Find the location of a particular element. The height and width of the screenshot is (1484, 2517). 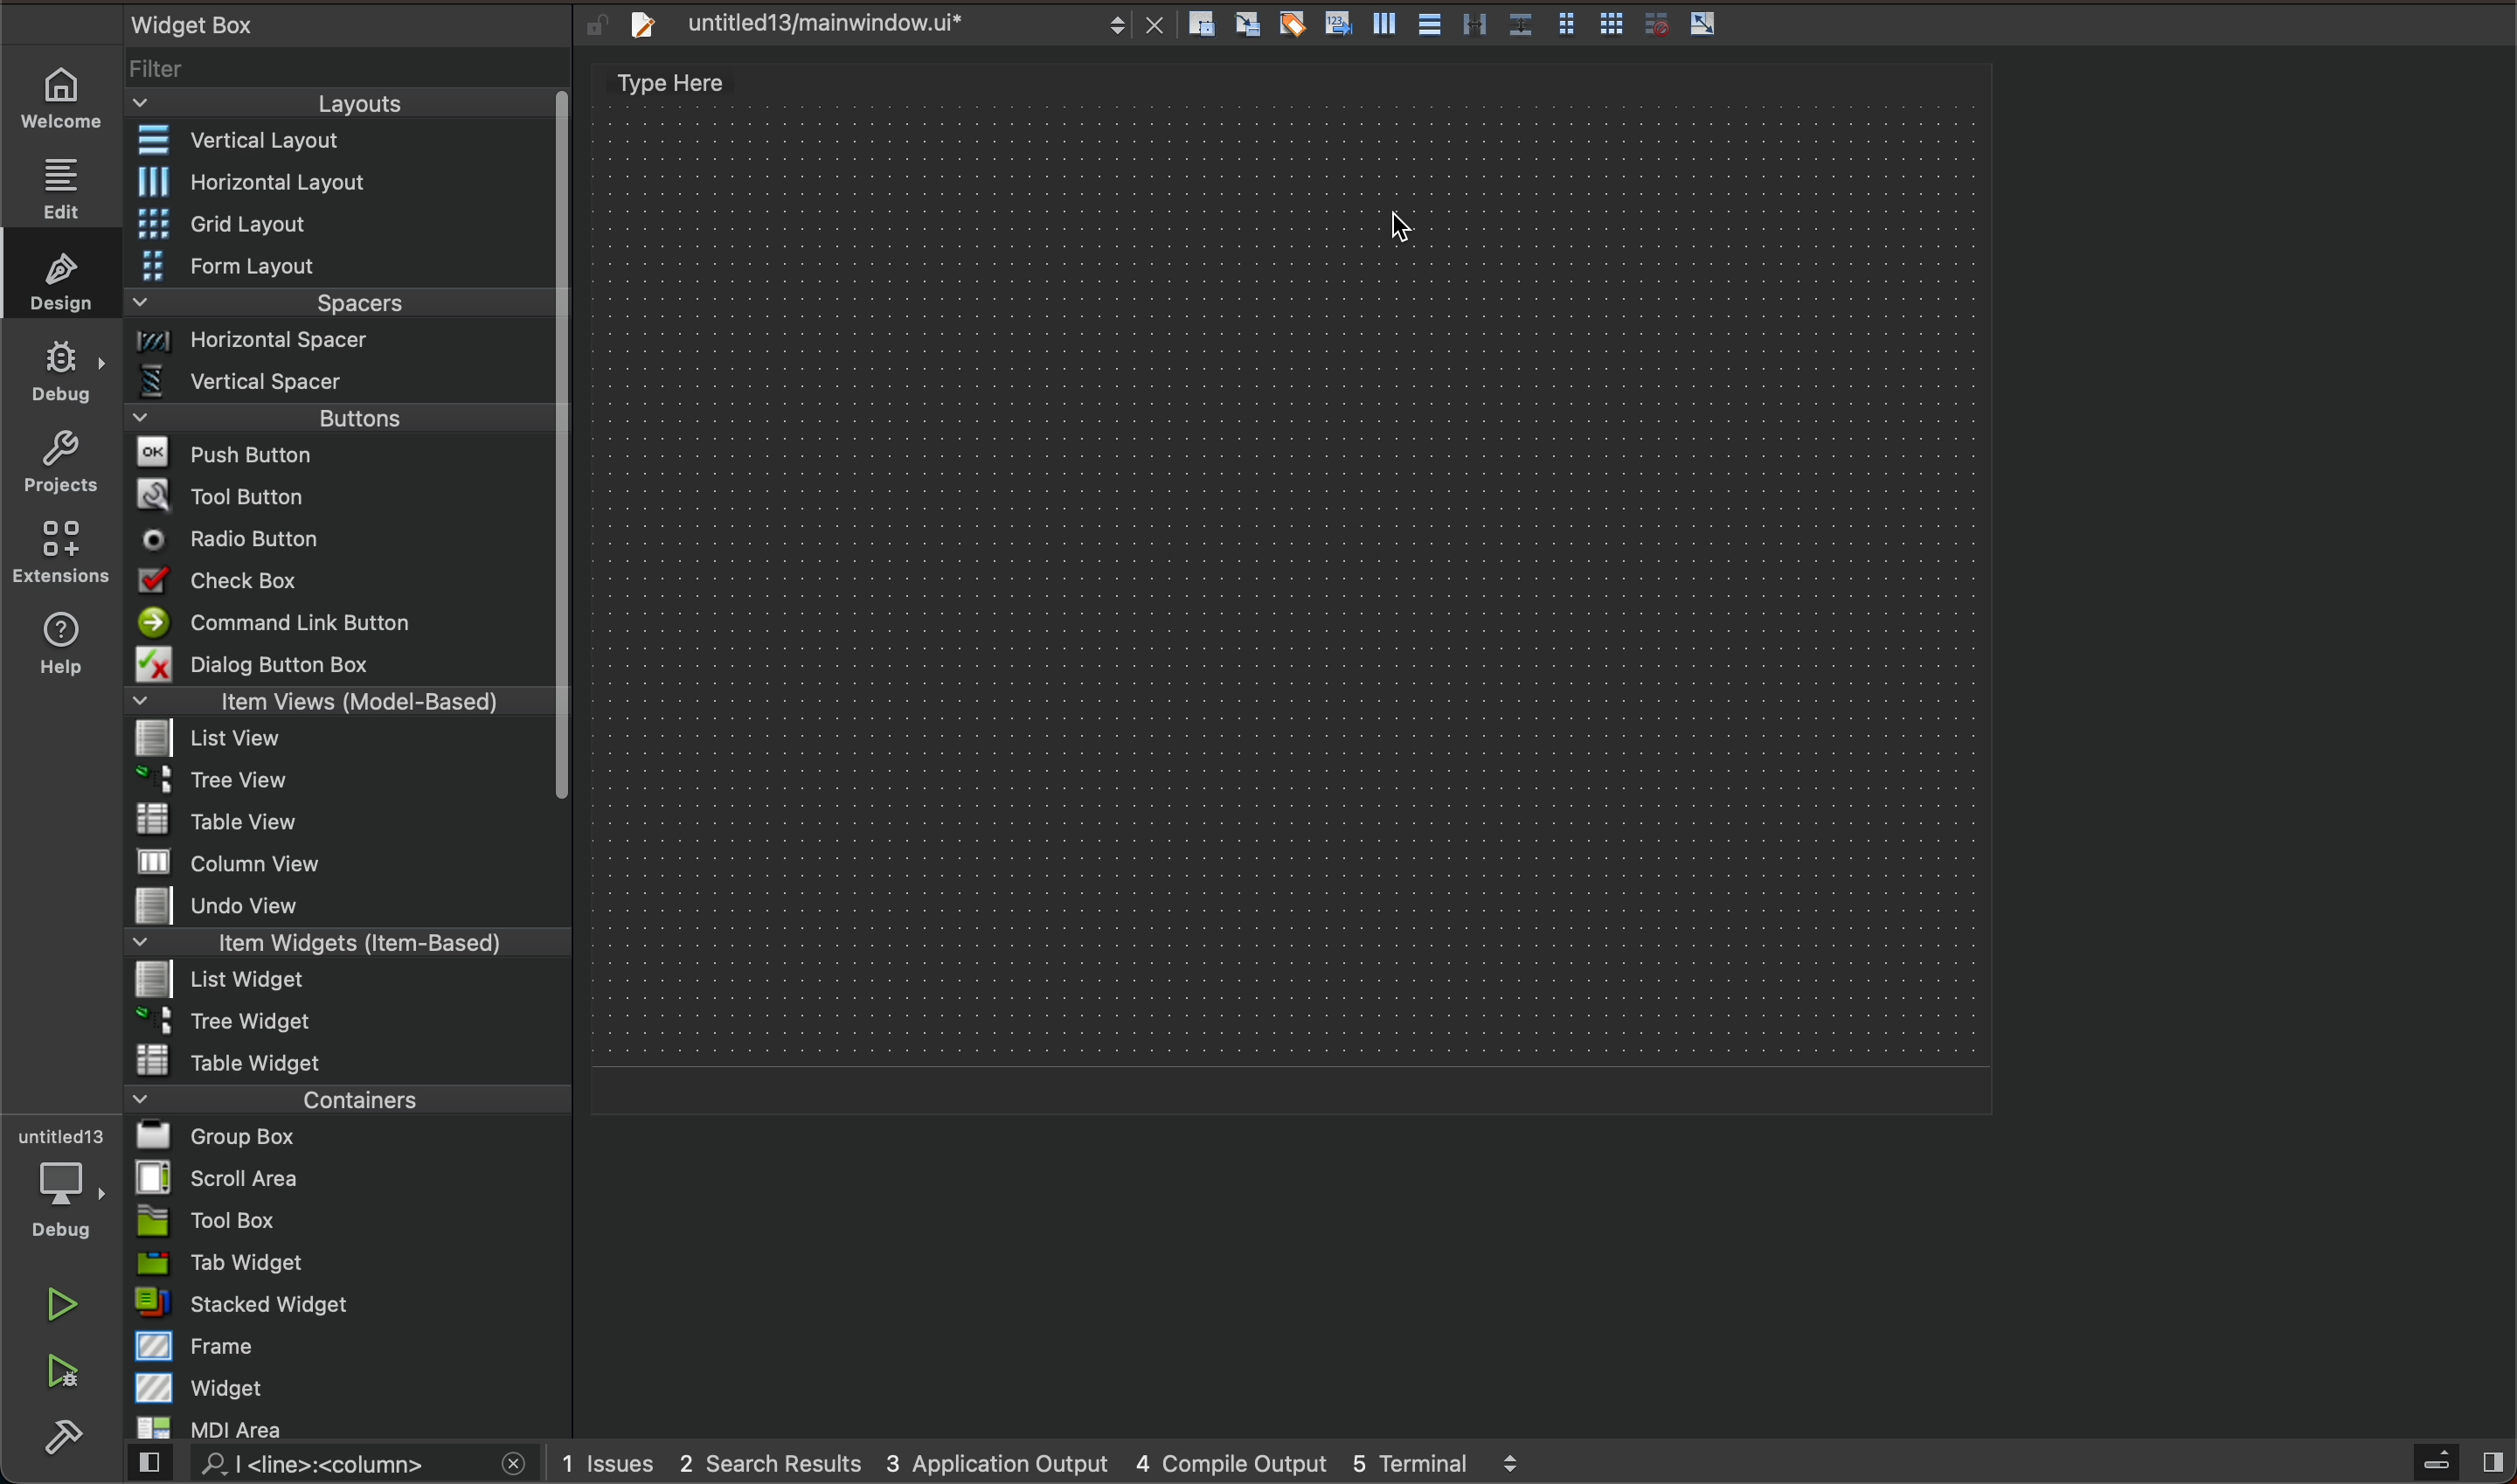

 is located at coordinates (1656, 25).